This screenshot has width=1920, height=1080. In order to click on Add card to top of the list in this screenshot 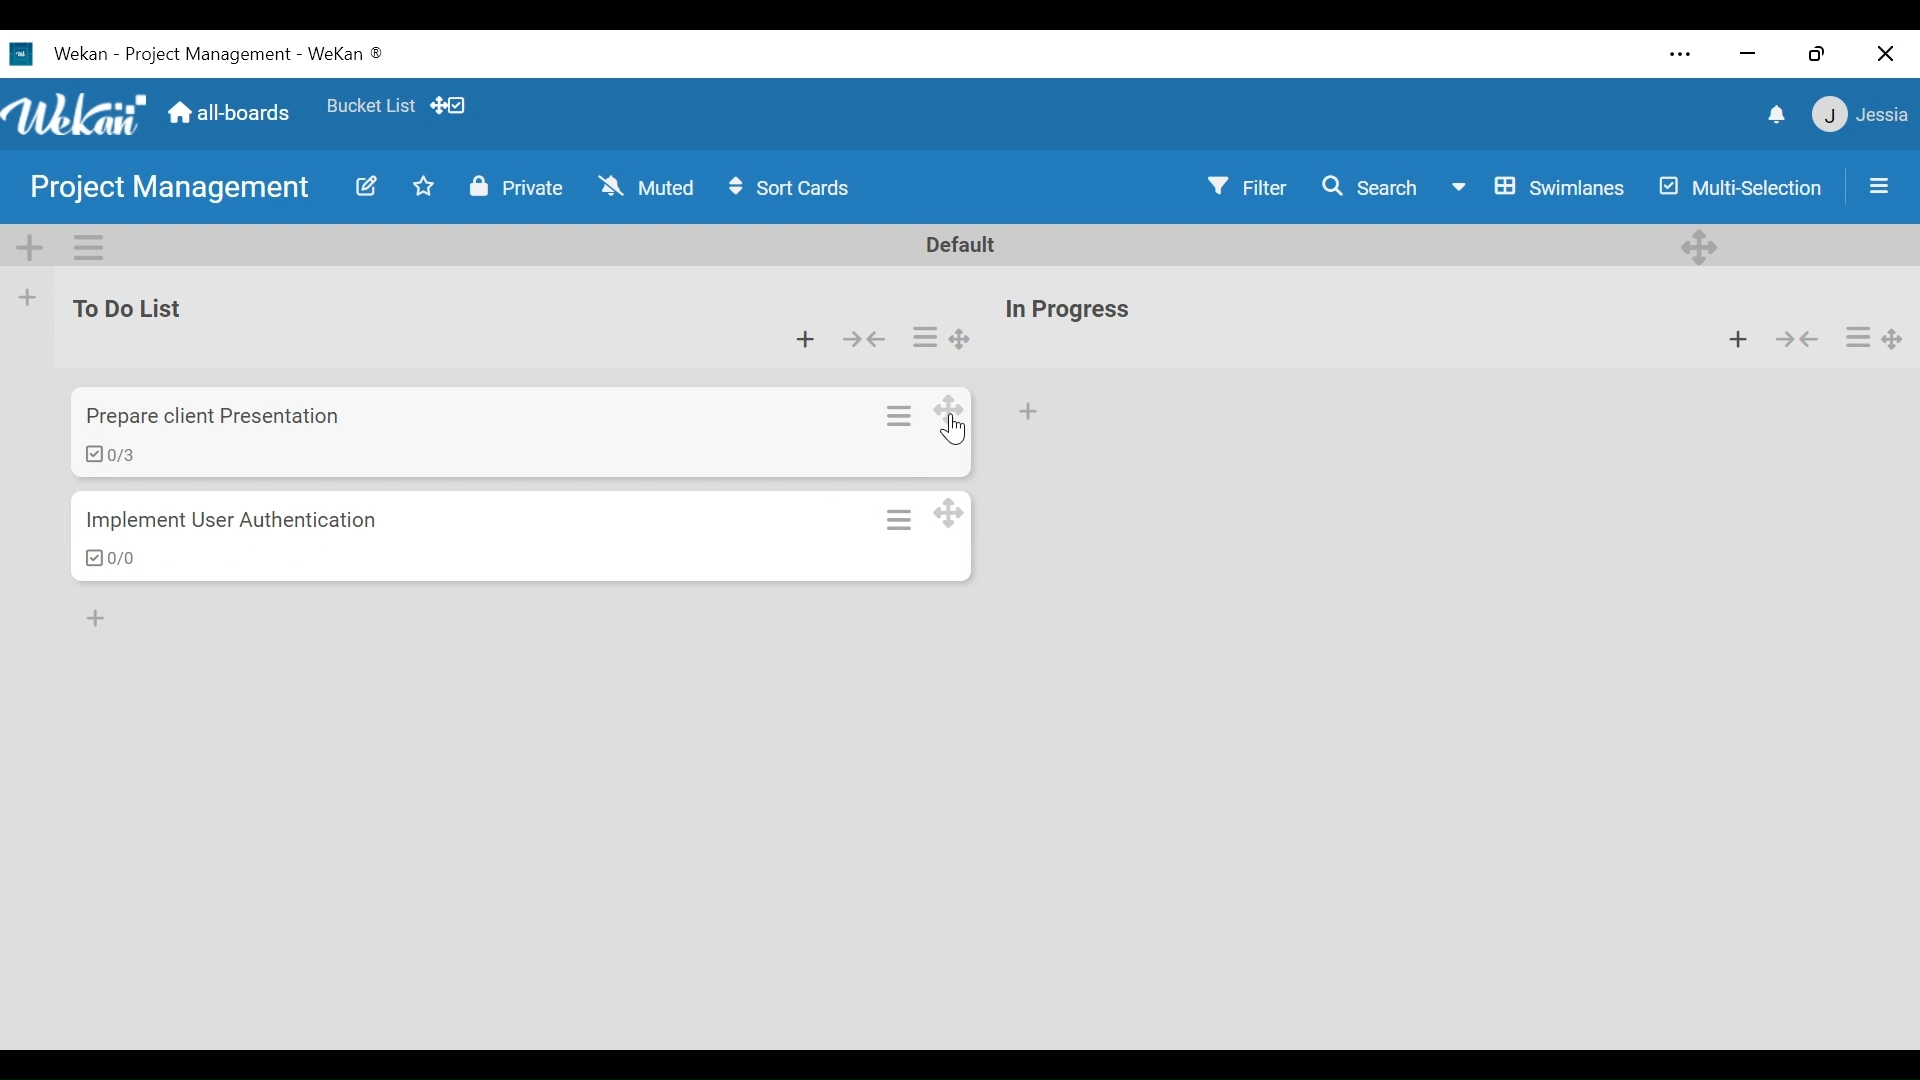, I will do `click(806, 339)`.